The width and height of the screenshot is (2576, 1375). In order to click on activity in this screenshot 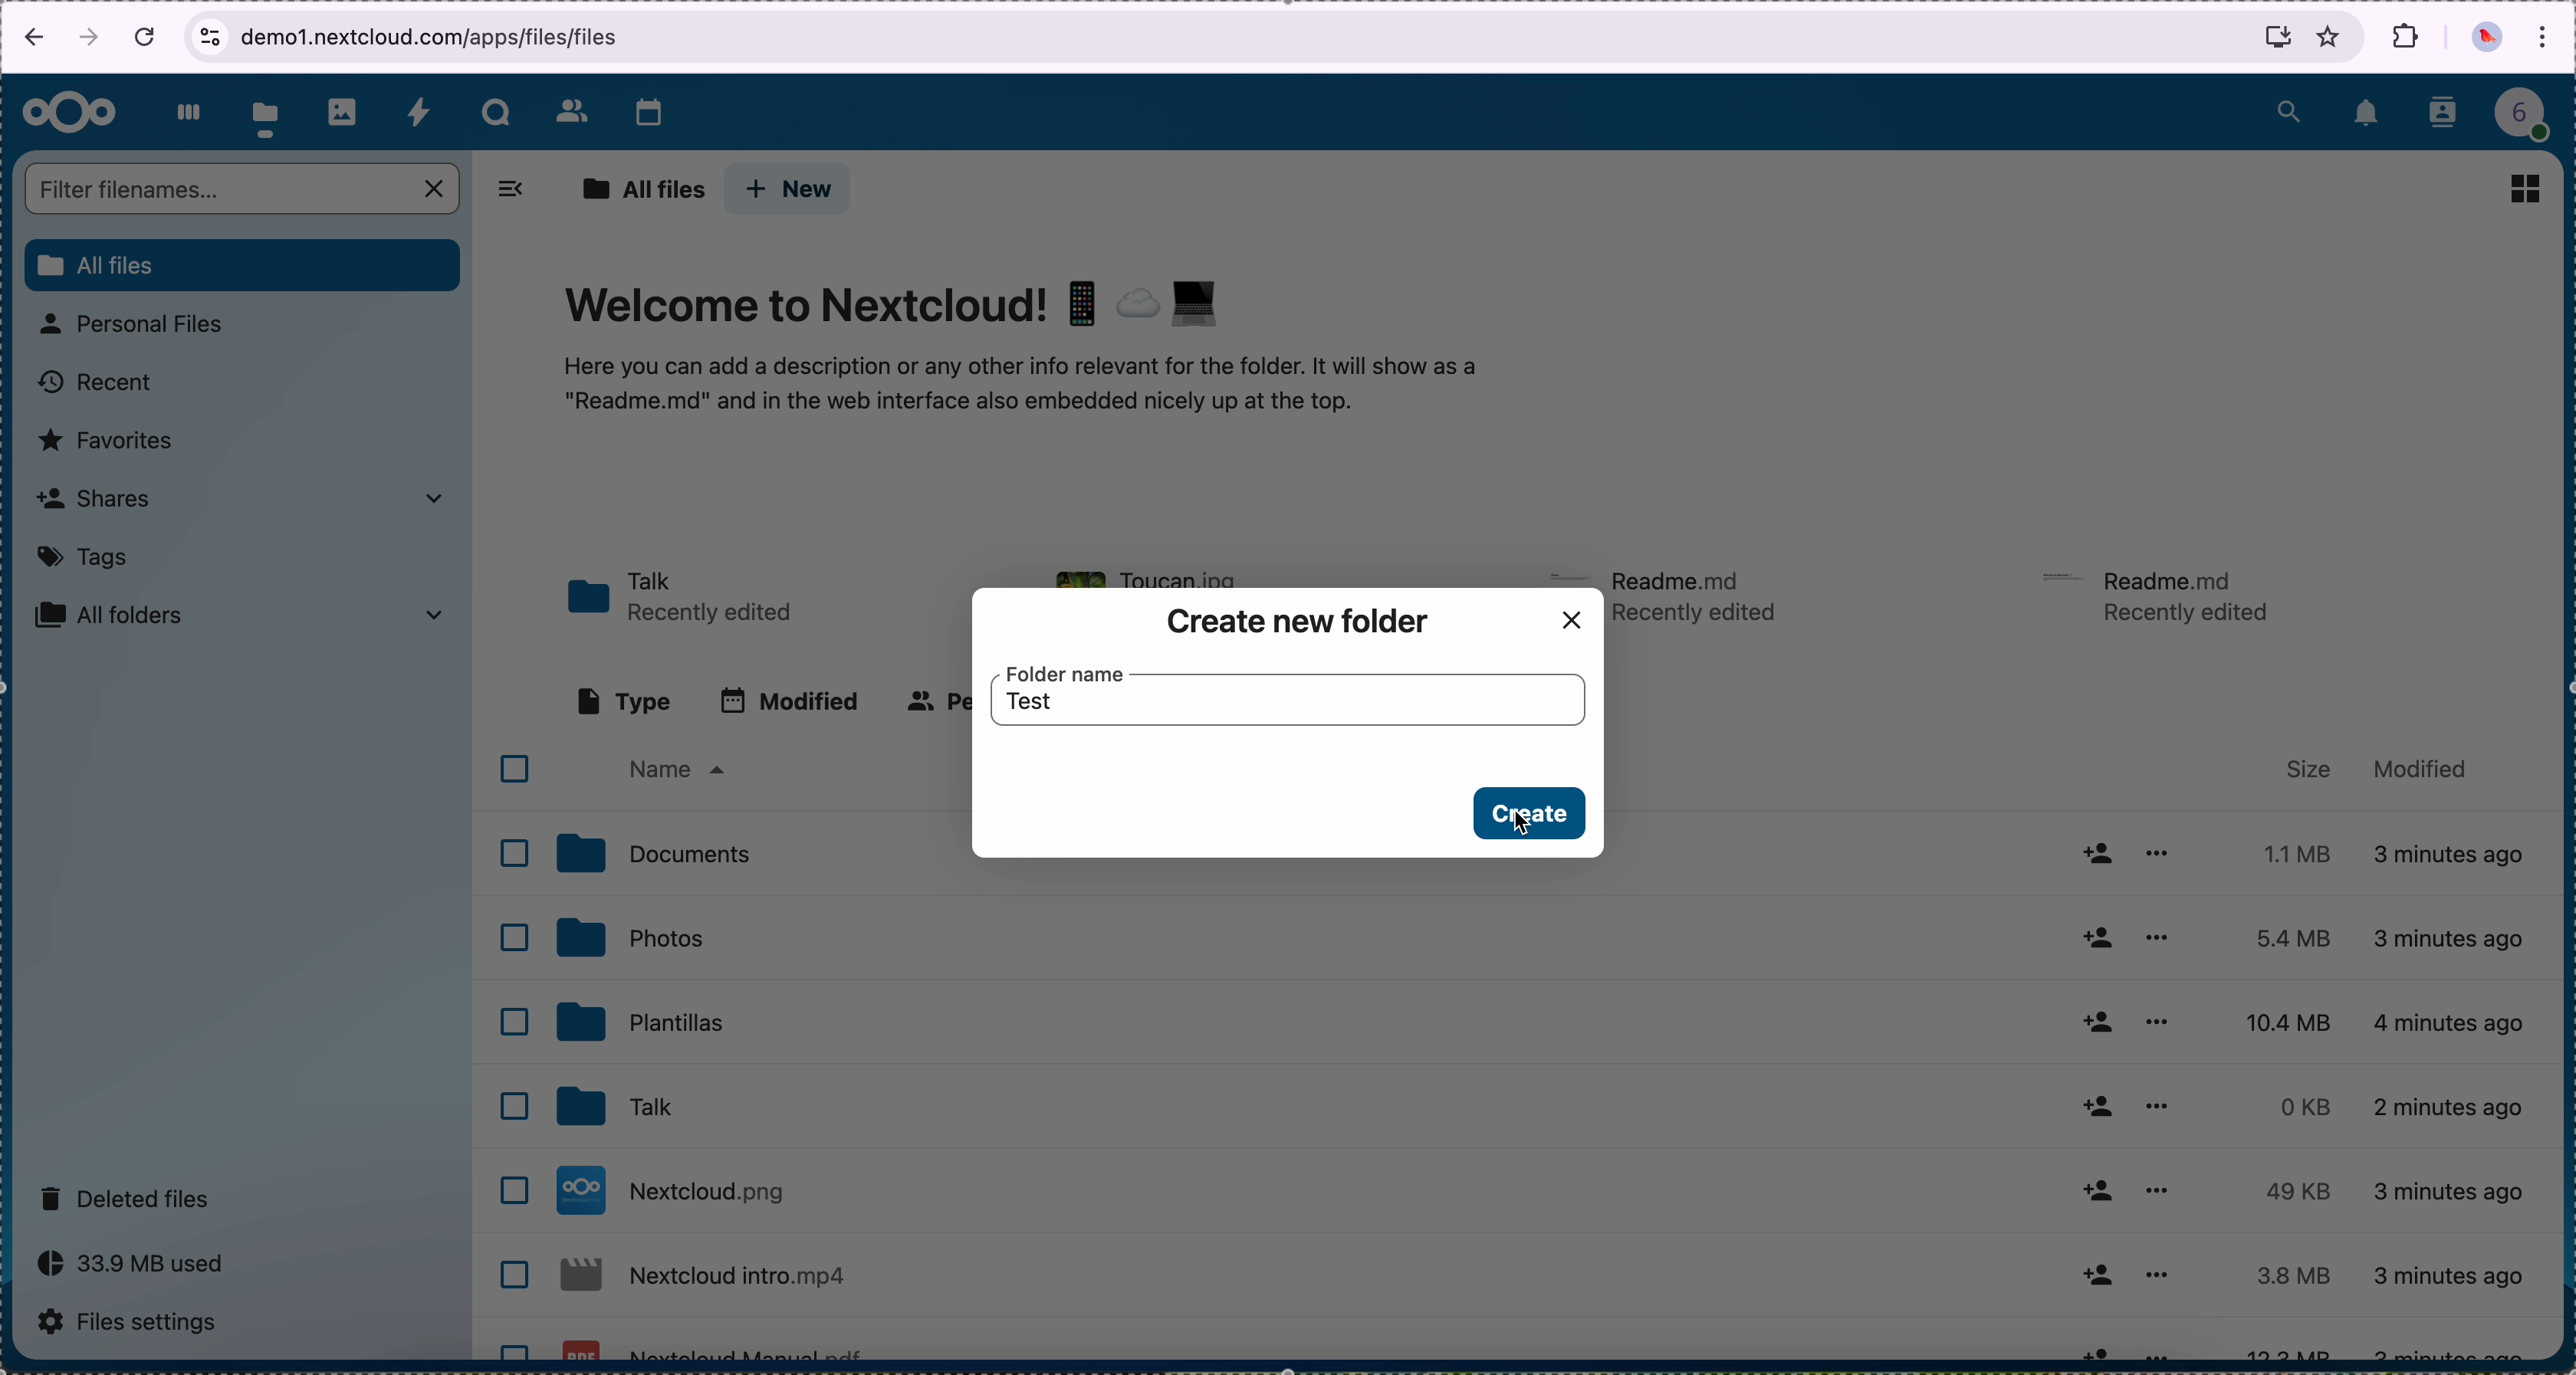, I will do `click(418, 111)`.